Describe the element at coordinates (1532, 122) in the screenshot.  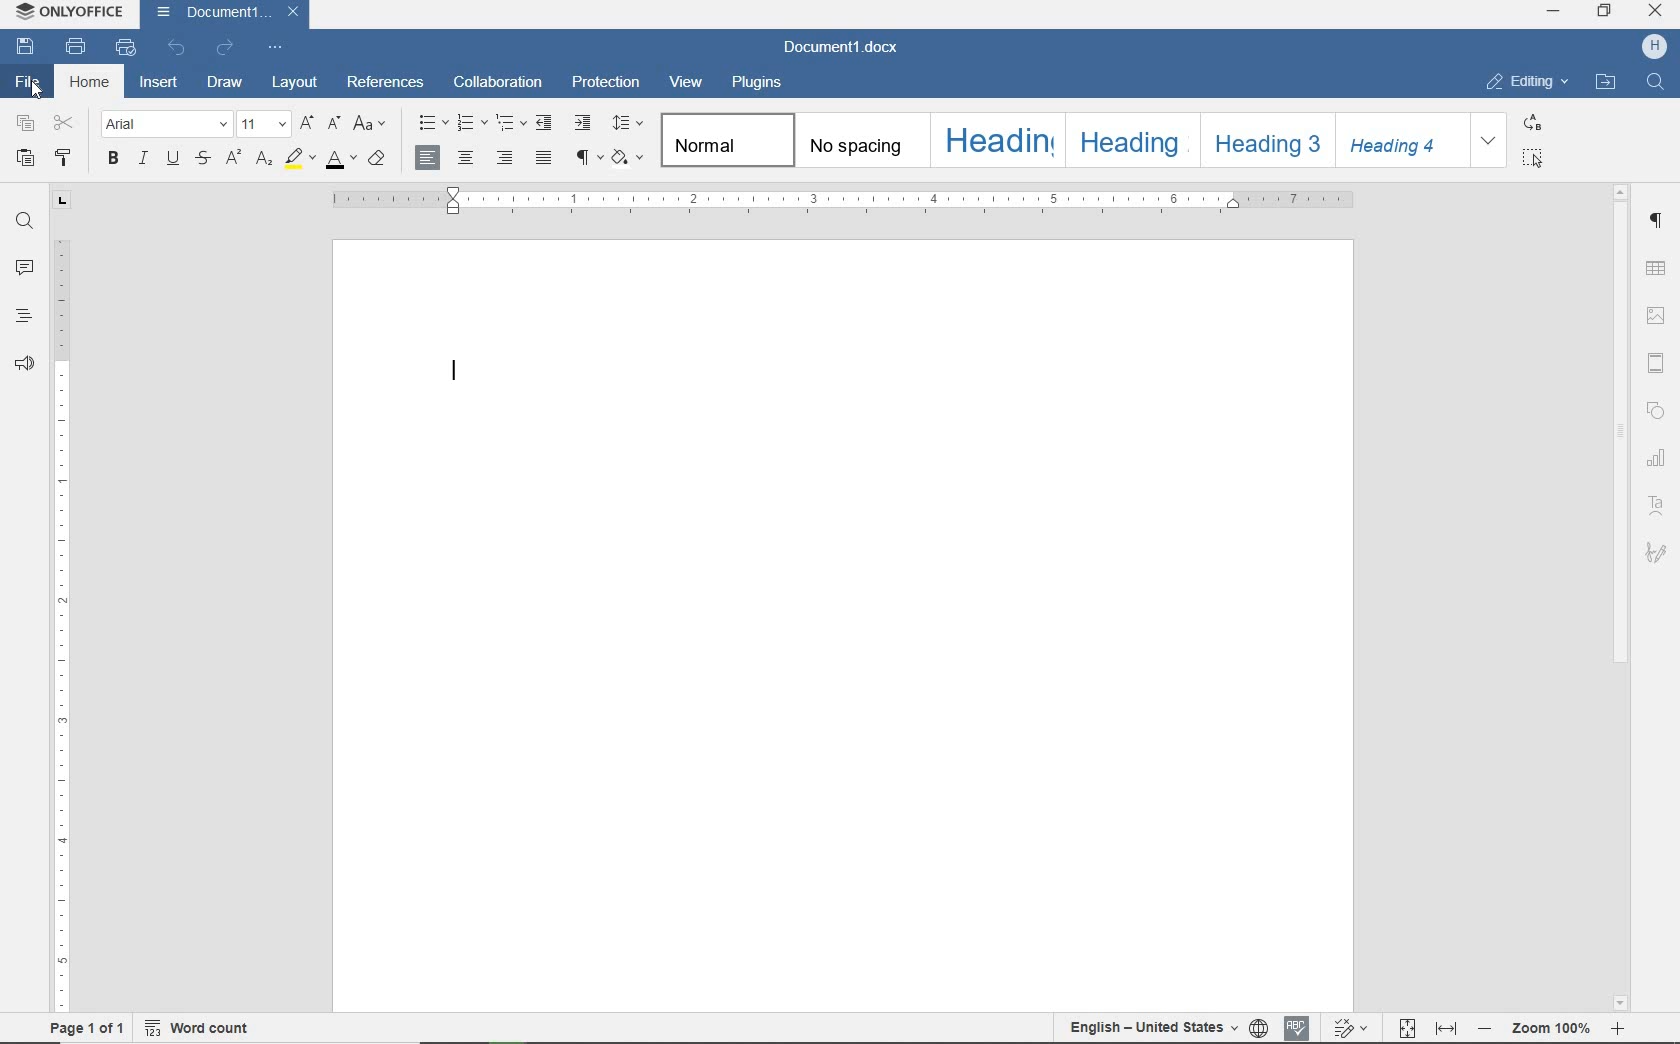
I see `replace` at that location.